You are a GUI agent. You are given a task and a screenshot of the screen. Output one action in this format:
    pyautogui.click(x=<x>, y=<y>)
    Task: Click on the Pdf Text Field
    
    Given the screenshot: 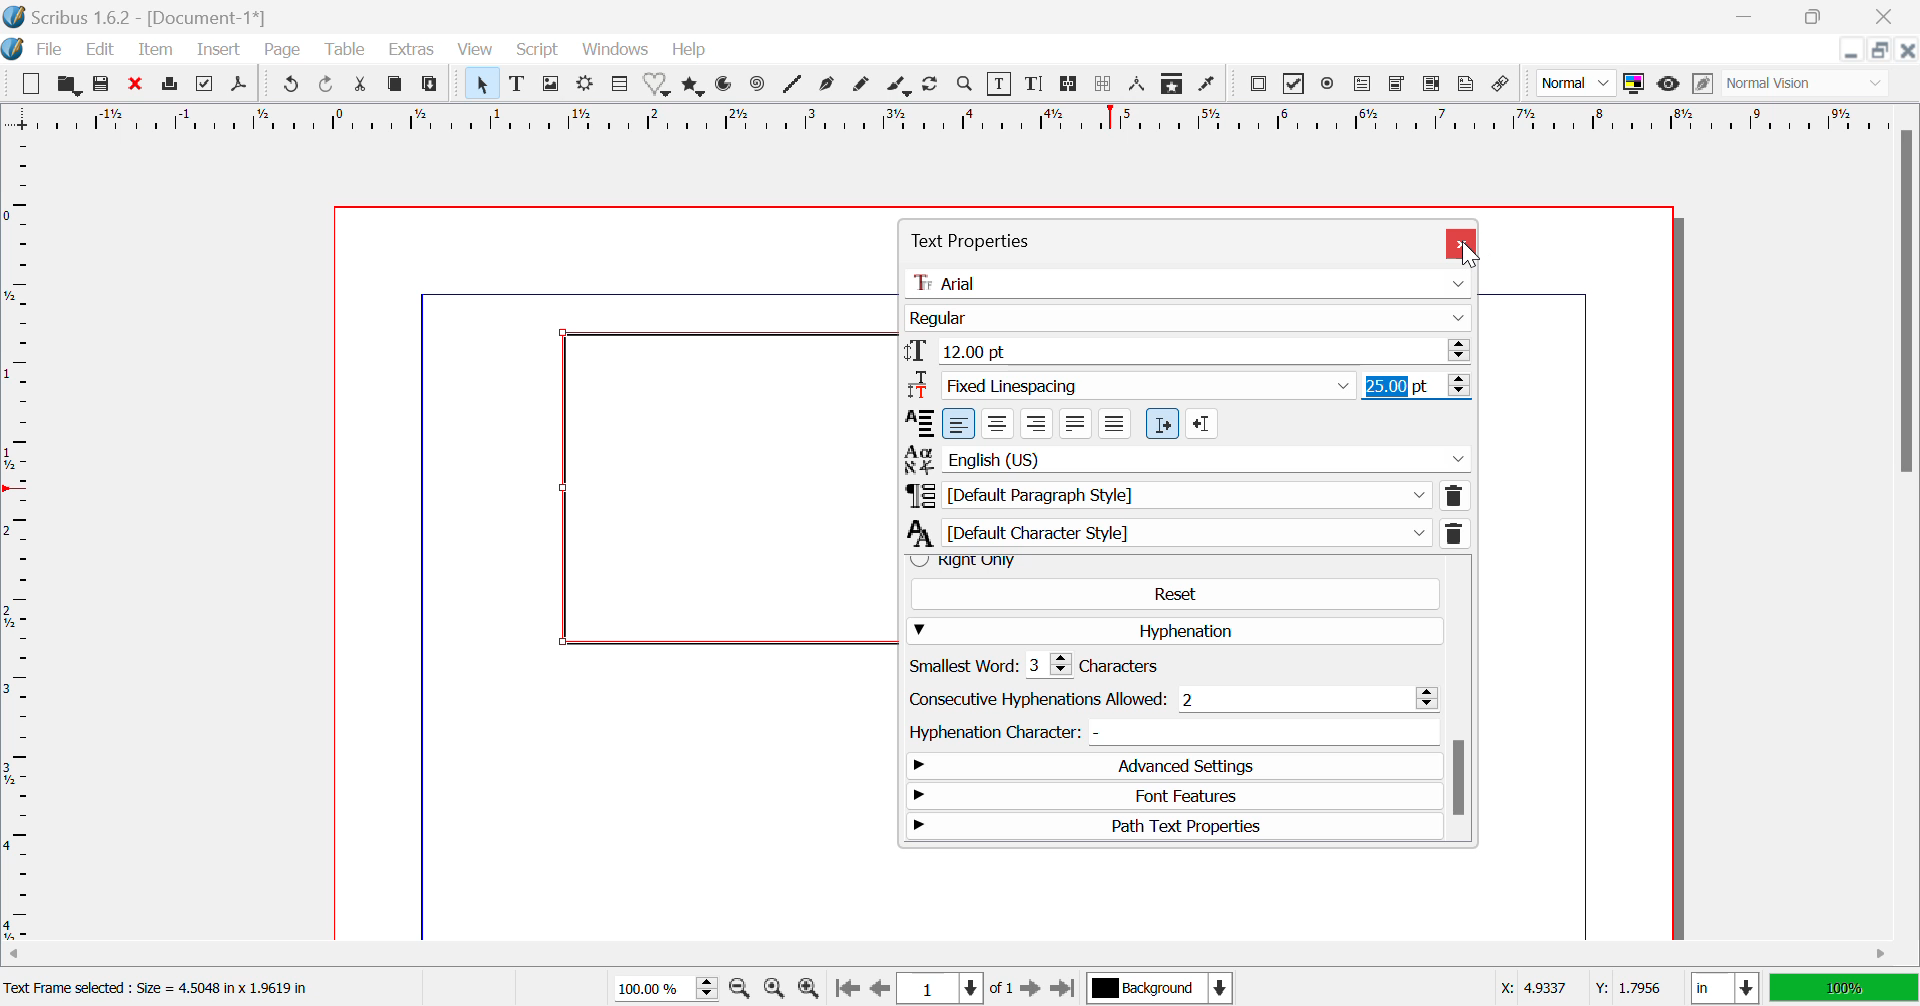 What is the action you would take?
    pyautogui.click(x=1364, y=86)
    